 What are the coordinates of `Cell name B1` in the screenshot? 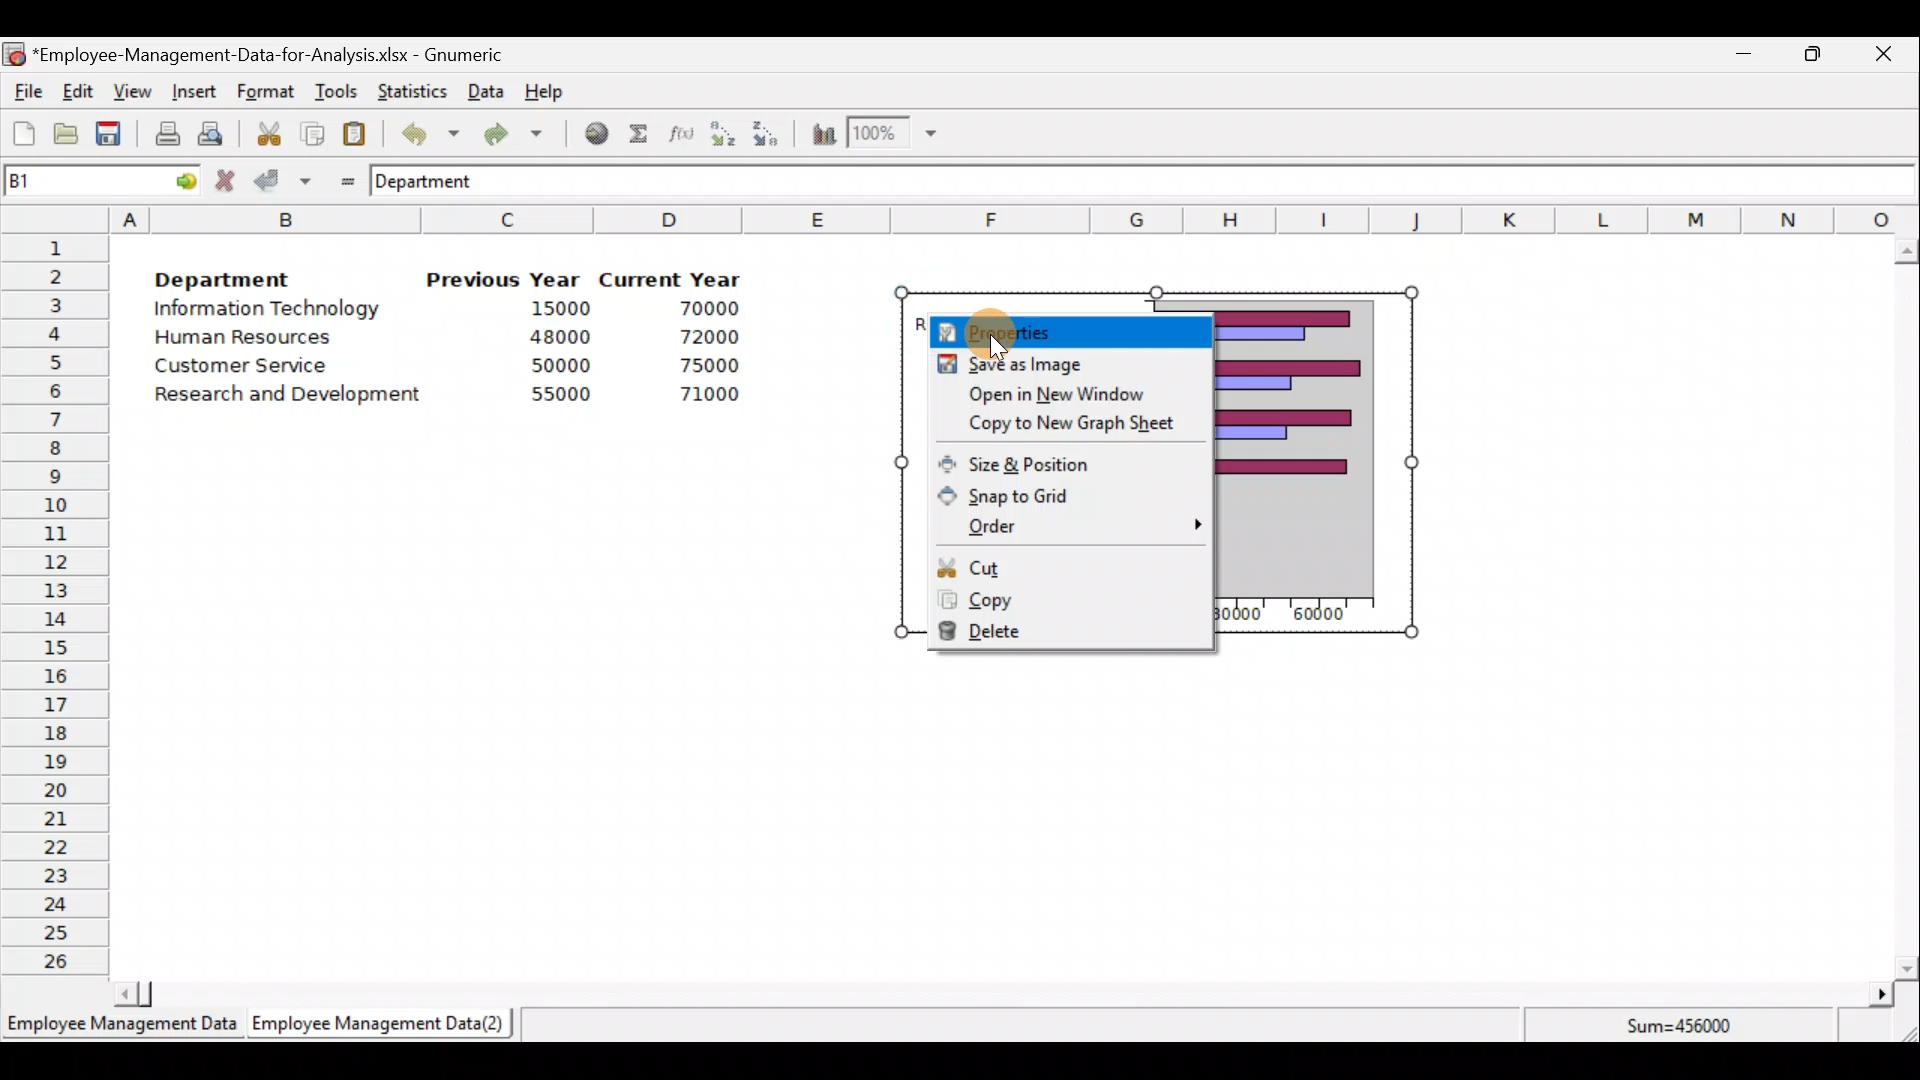 It's located at (66, 180).